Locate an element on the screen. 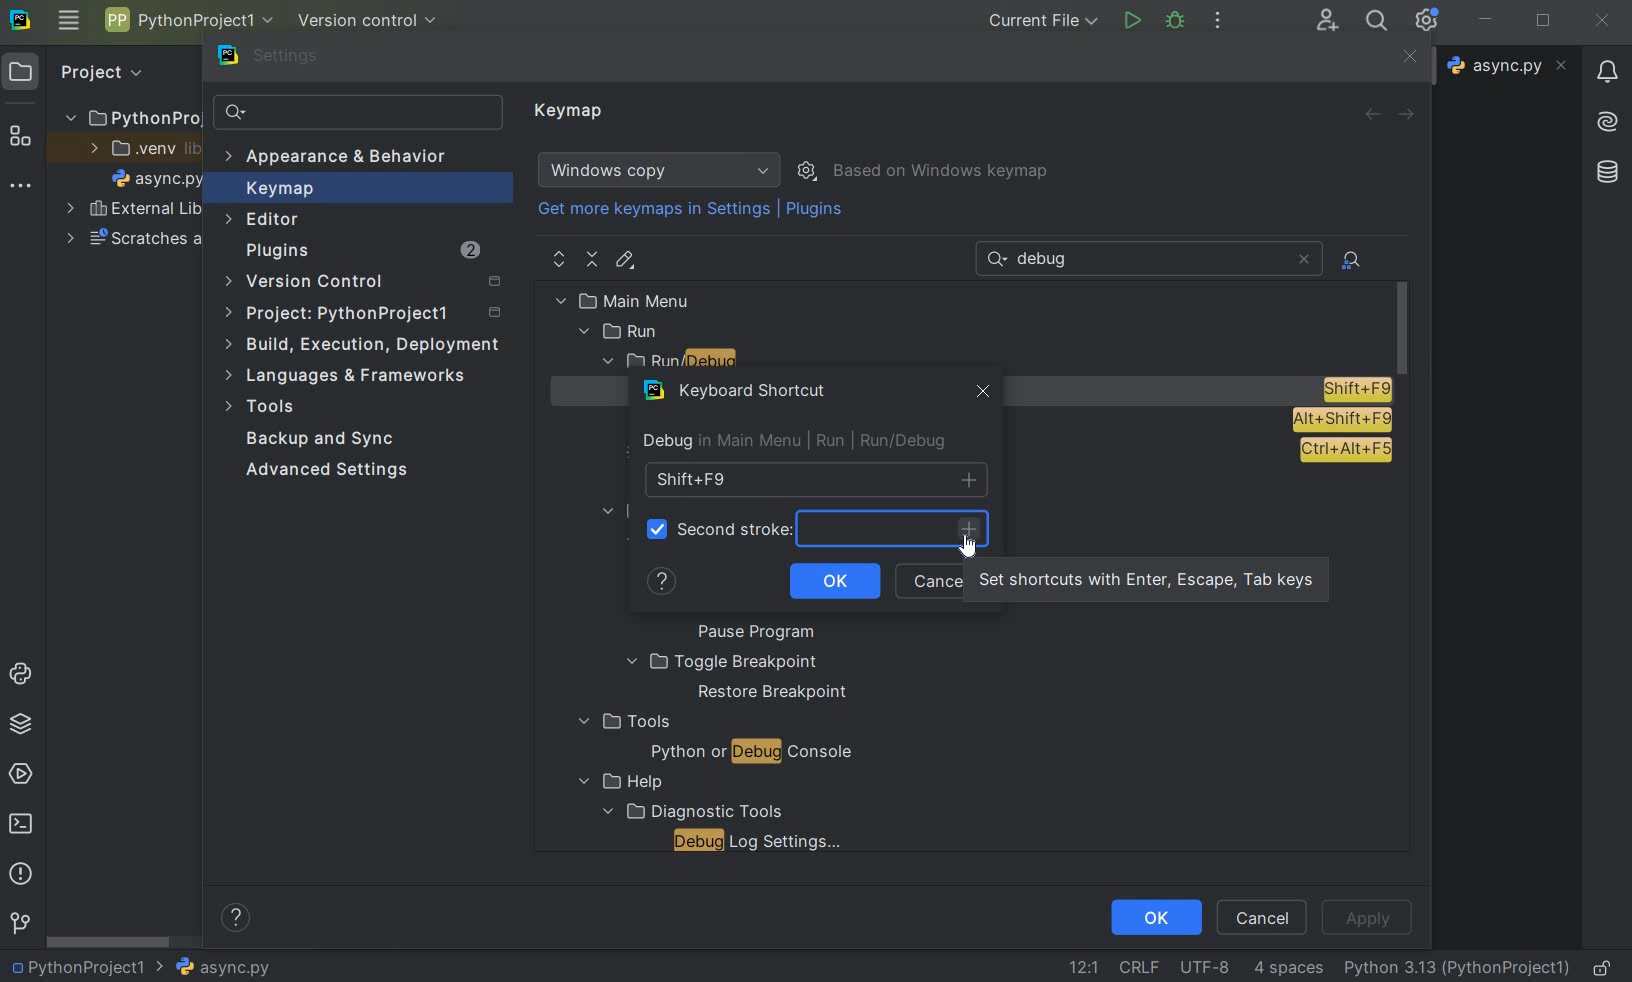 The width and height of the screenshot is (1632, 982). run/debug is located at coordinates (710, 363).